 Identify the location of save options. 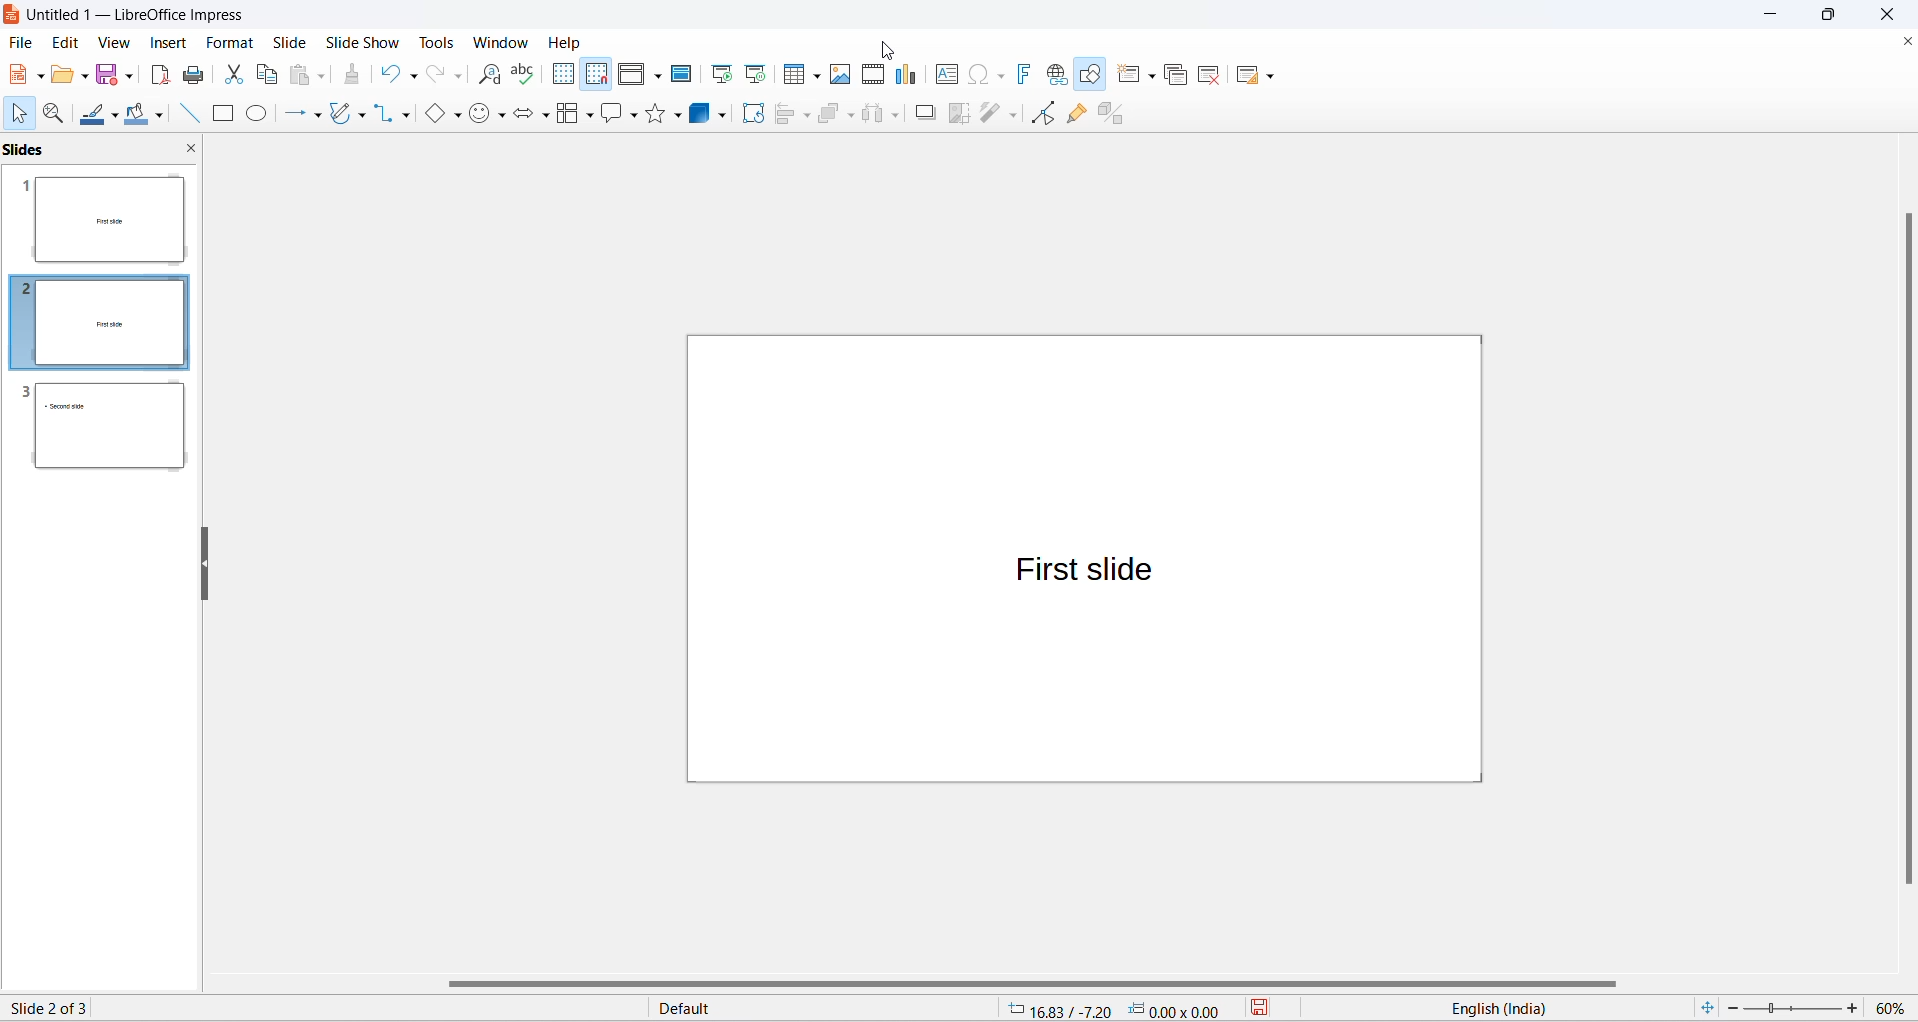
(133, 76).